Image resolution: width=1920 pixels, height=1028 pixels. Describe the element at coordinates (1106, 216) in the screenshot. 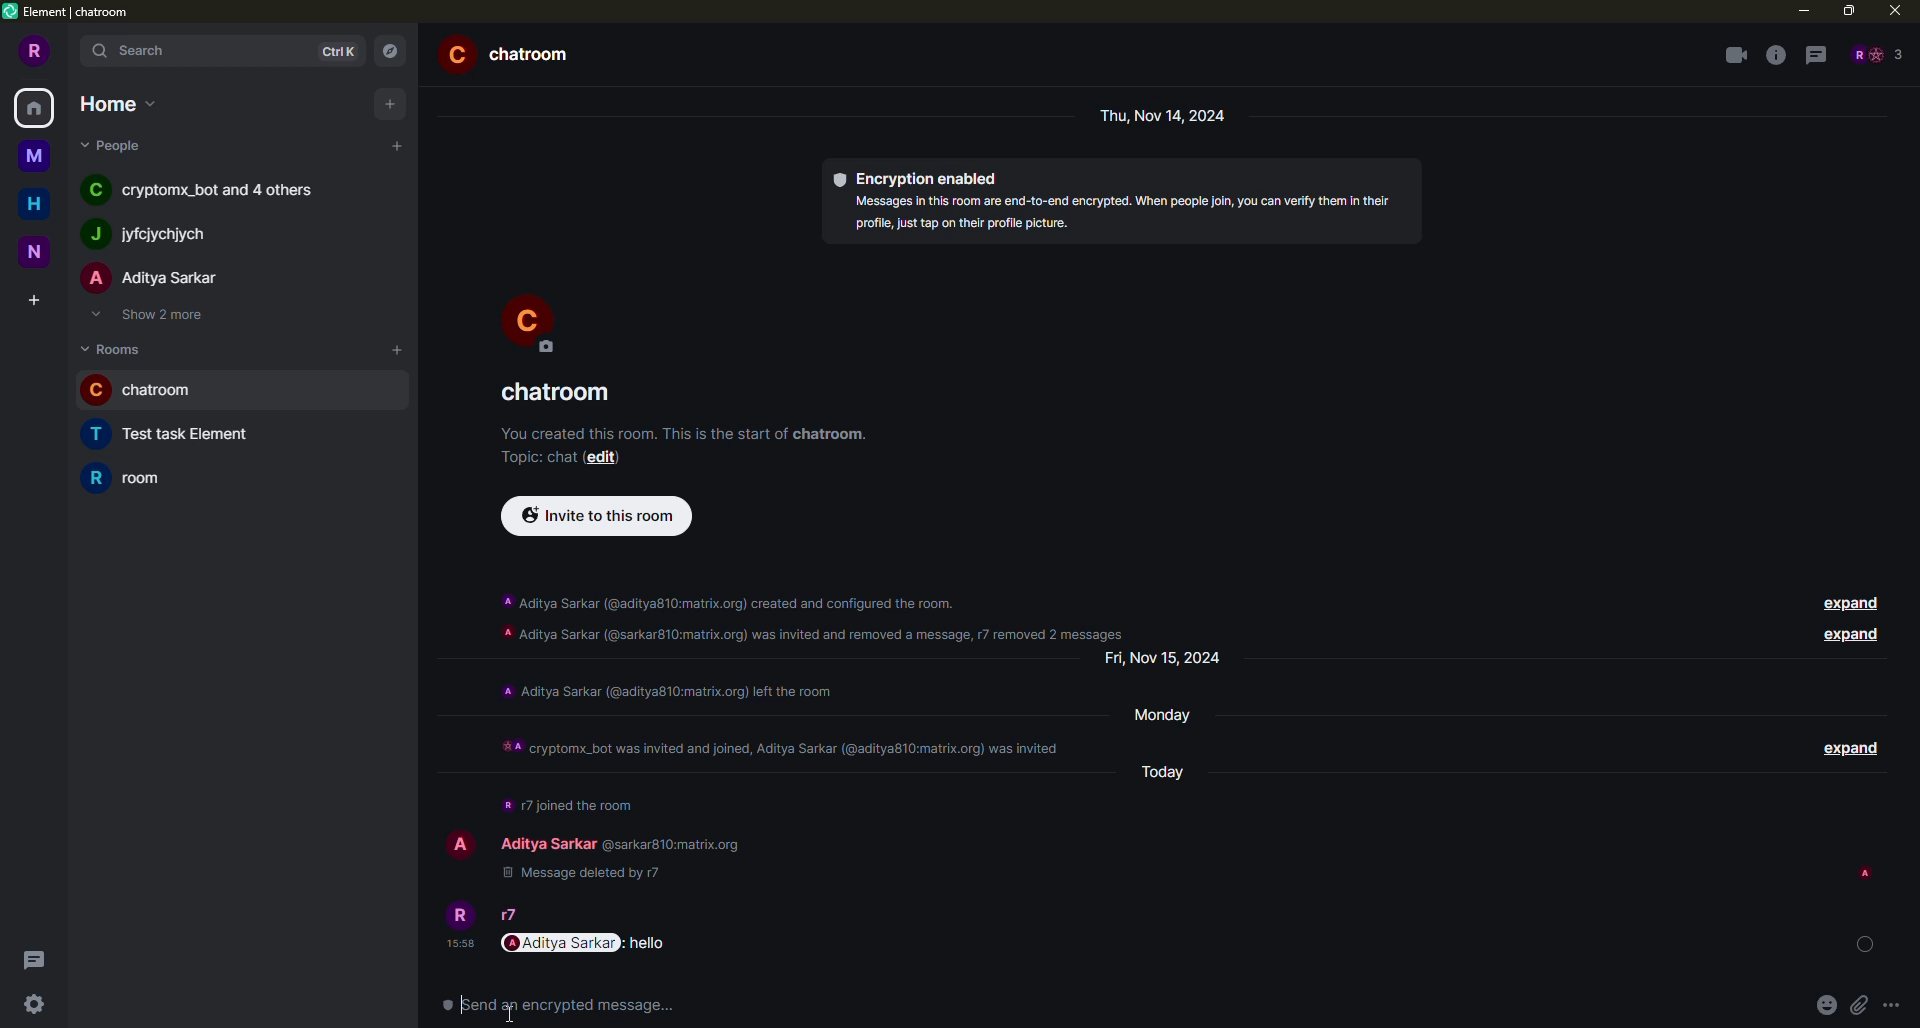

I see `info` at that location.